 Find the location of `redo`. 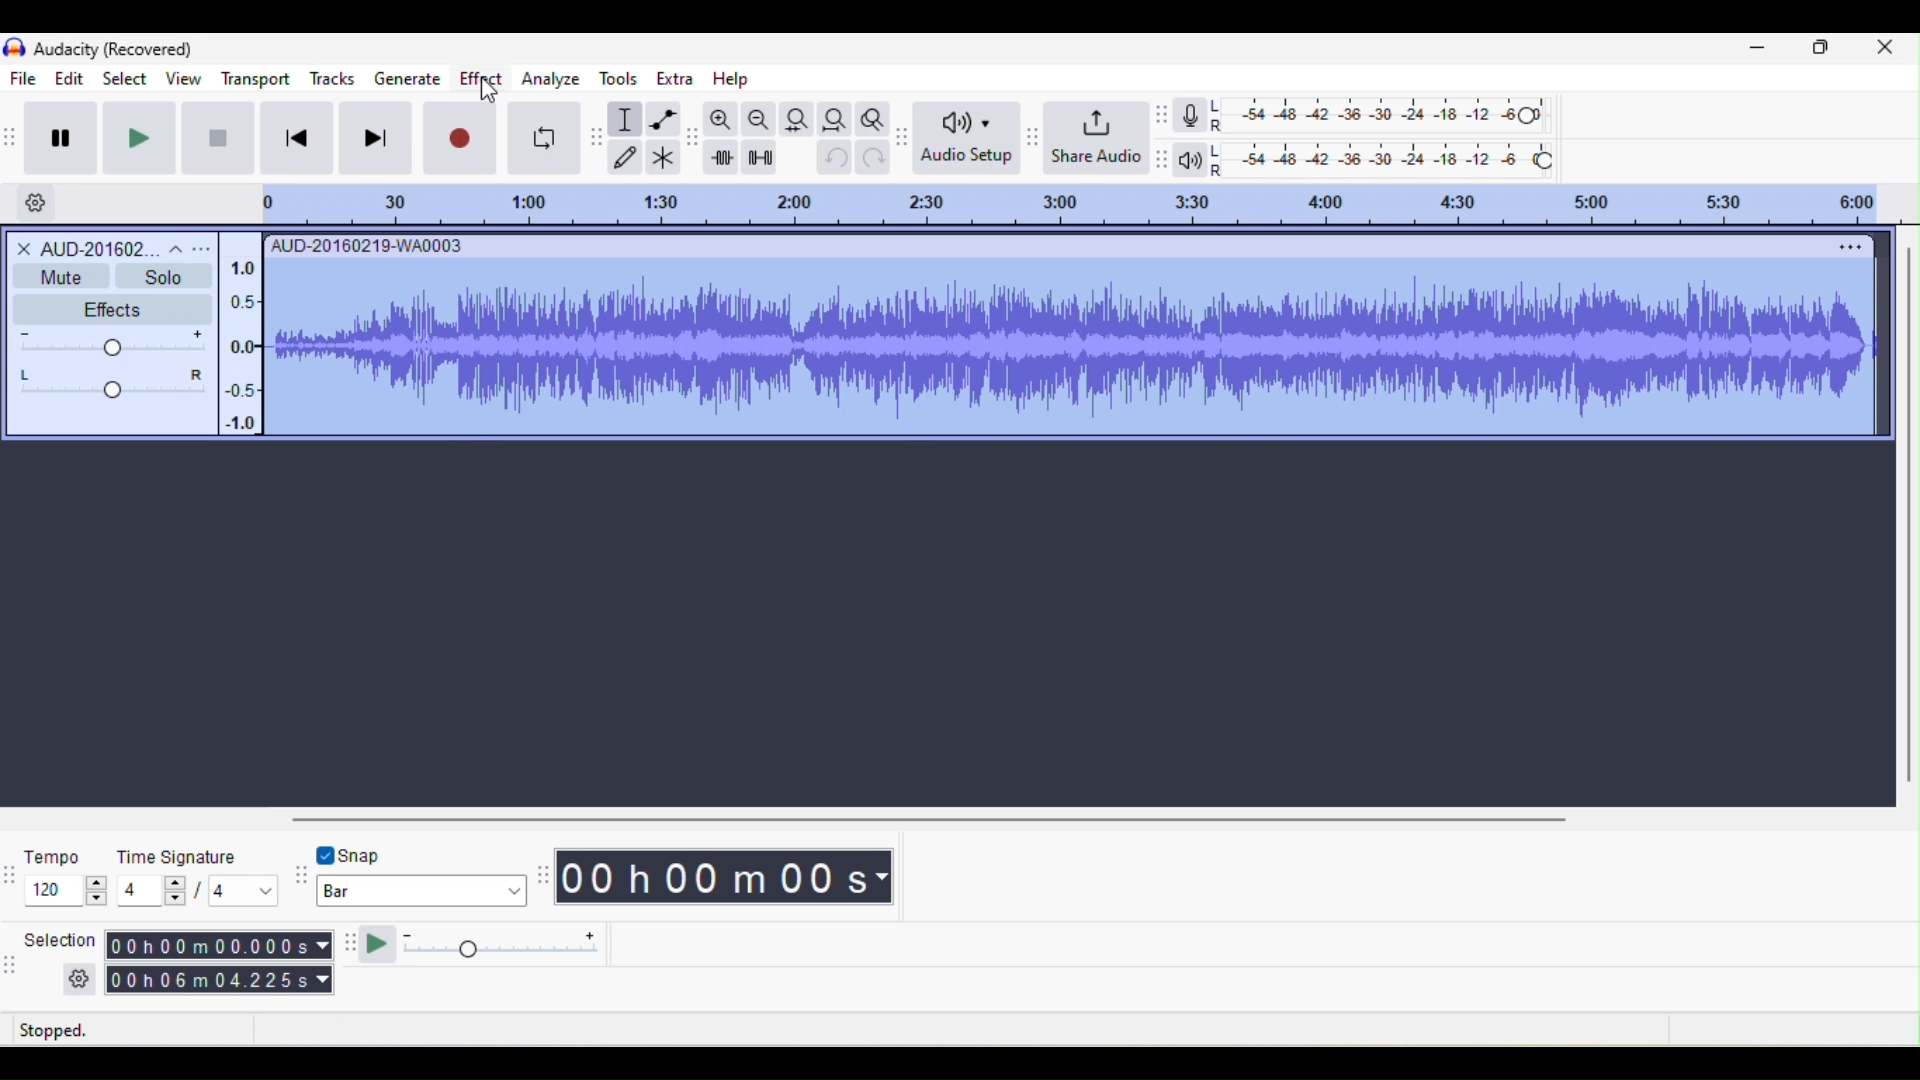

redo is located at coordinates (874, 162).